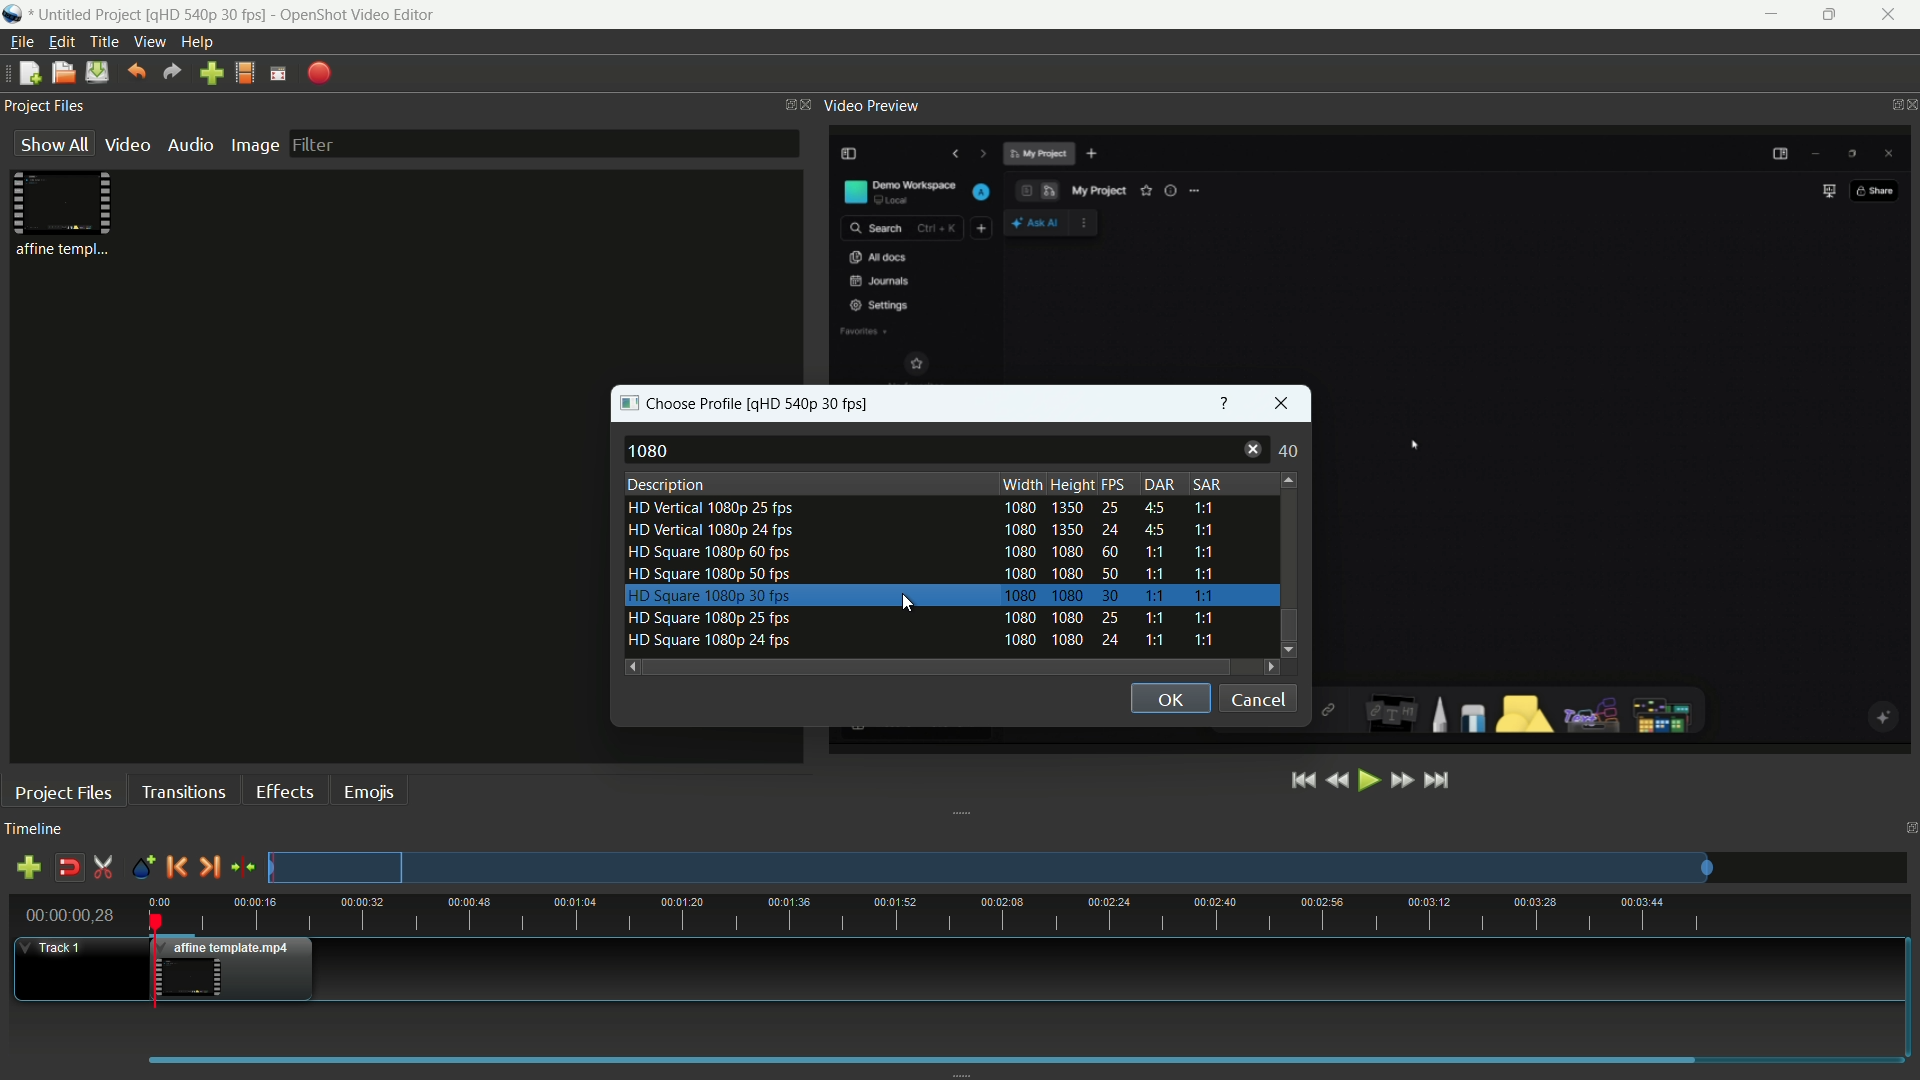 The height and width of the screenshot is (1080, 1920). What do you see at coordinates (197, 42) in the screenshot?
I see `help menu` at bounding box center [197, 42].